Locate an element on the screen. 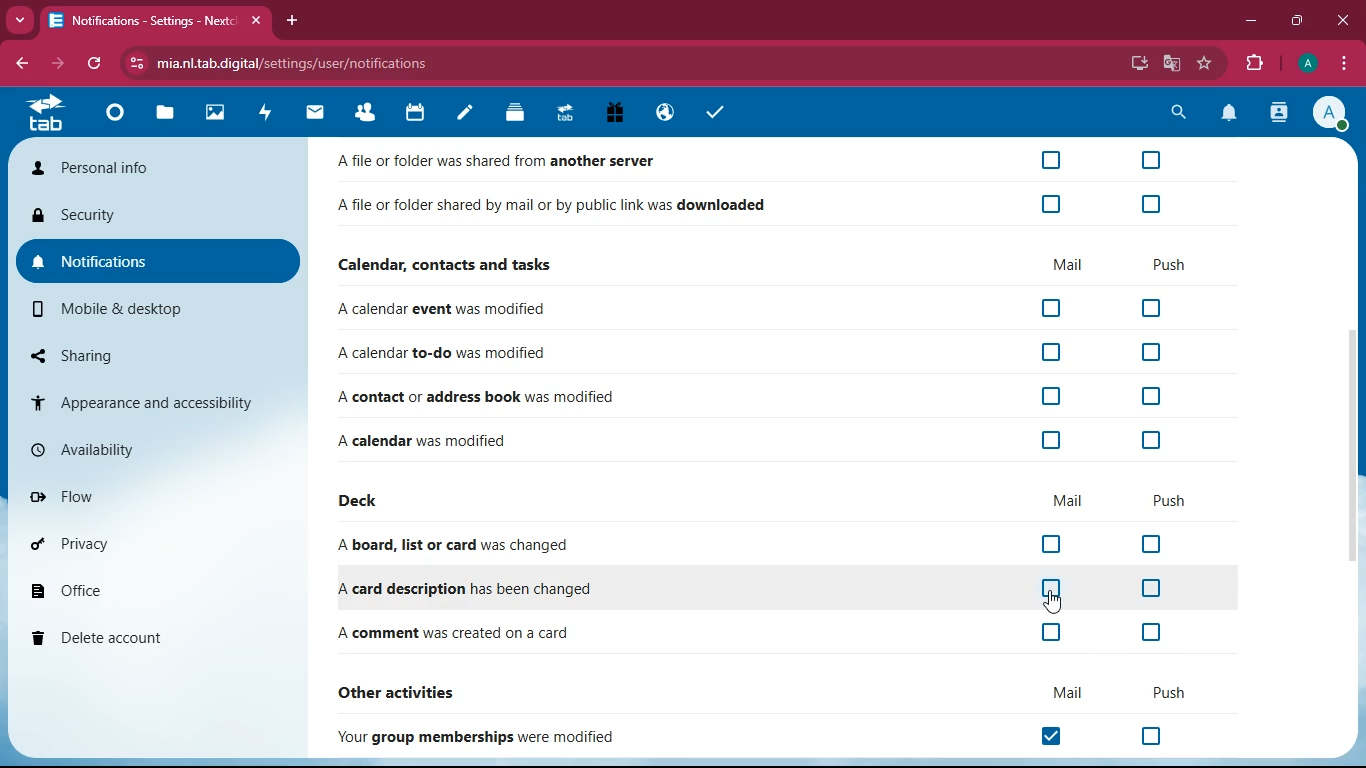  maximize is located at coordinates (1296, 21).